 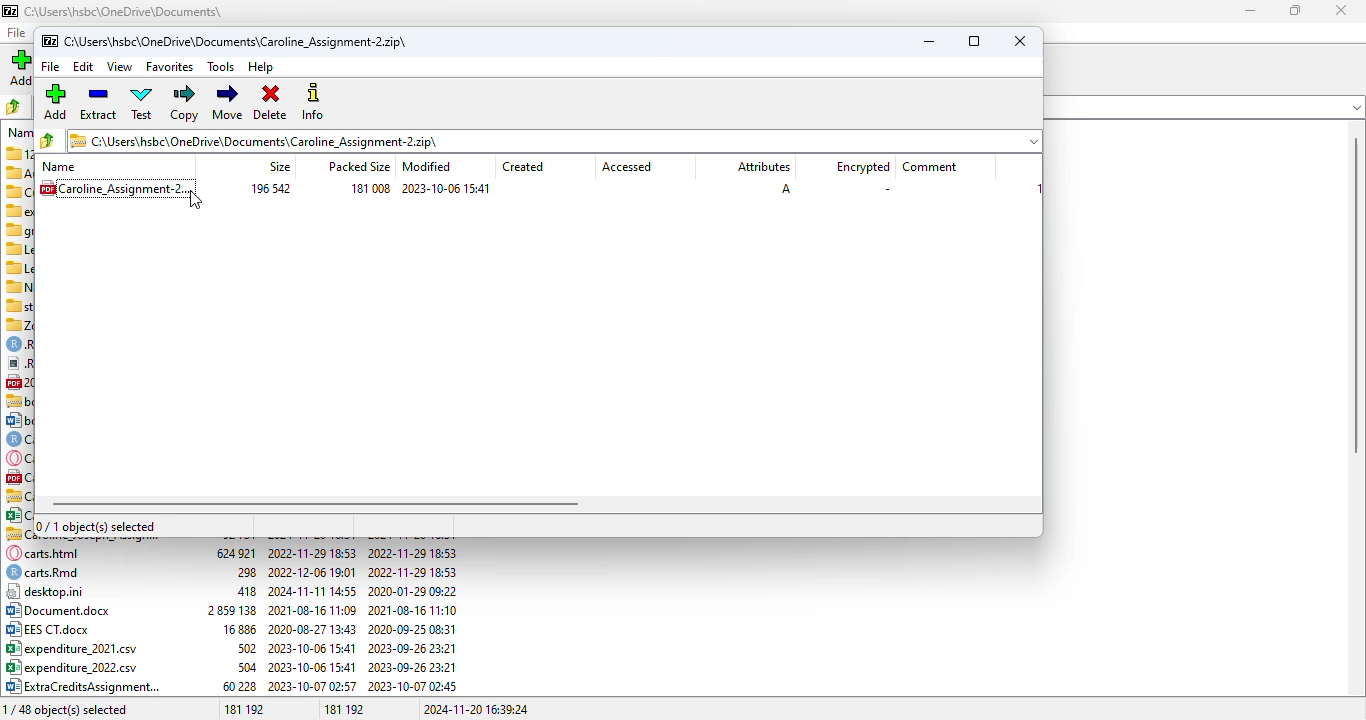 I want to click on modified, so click(x=428, y=166).